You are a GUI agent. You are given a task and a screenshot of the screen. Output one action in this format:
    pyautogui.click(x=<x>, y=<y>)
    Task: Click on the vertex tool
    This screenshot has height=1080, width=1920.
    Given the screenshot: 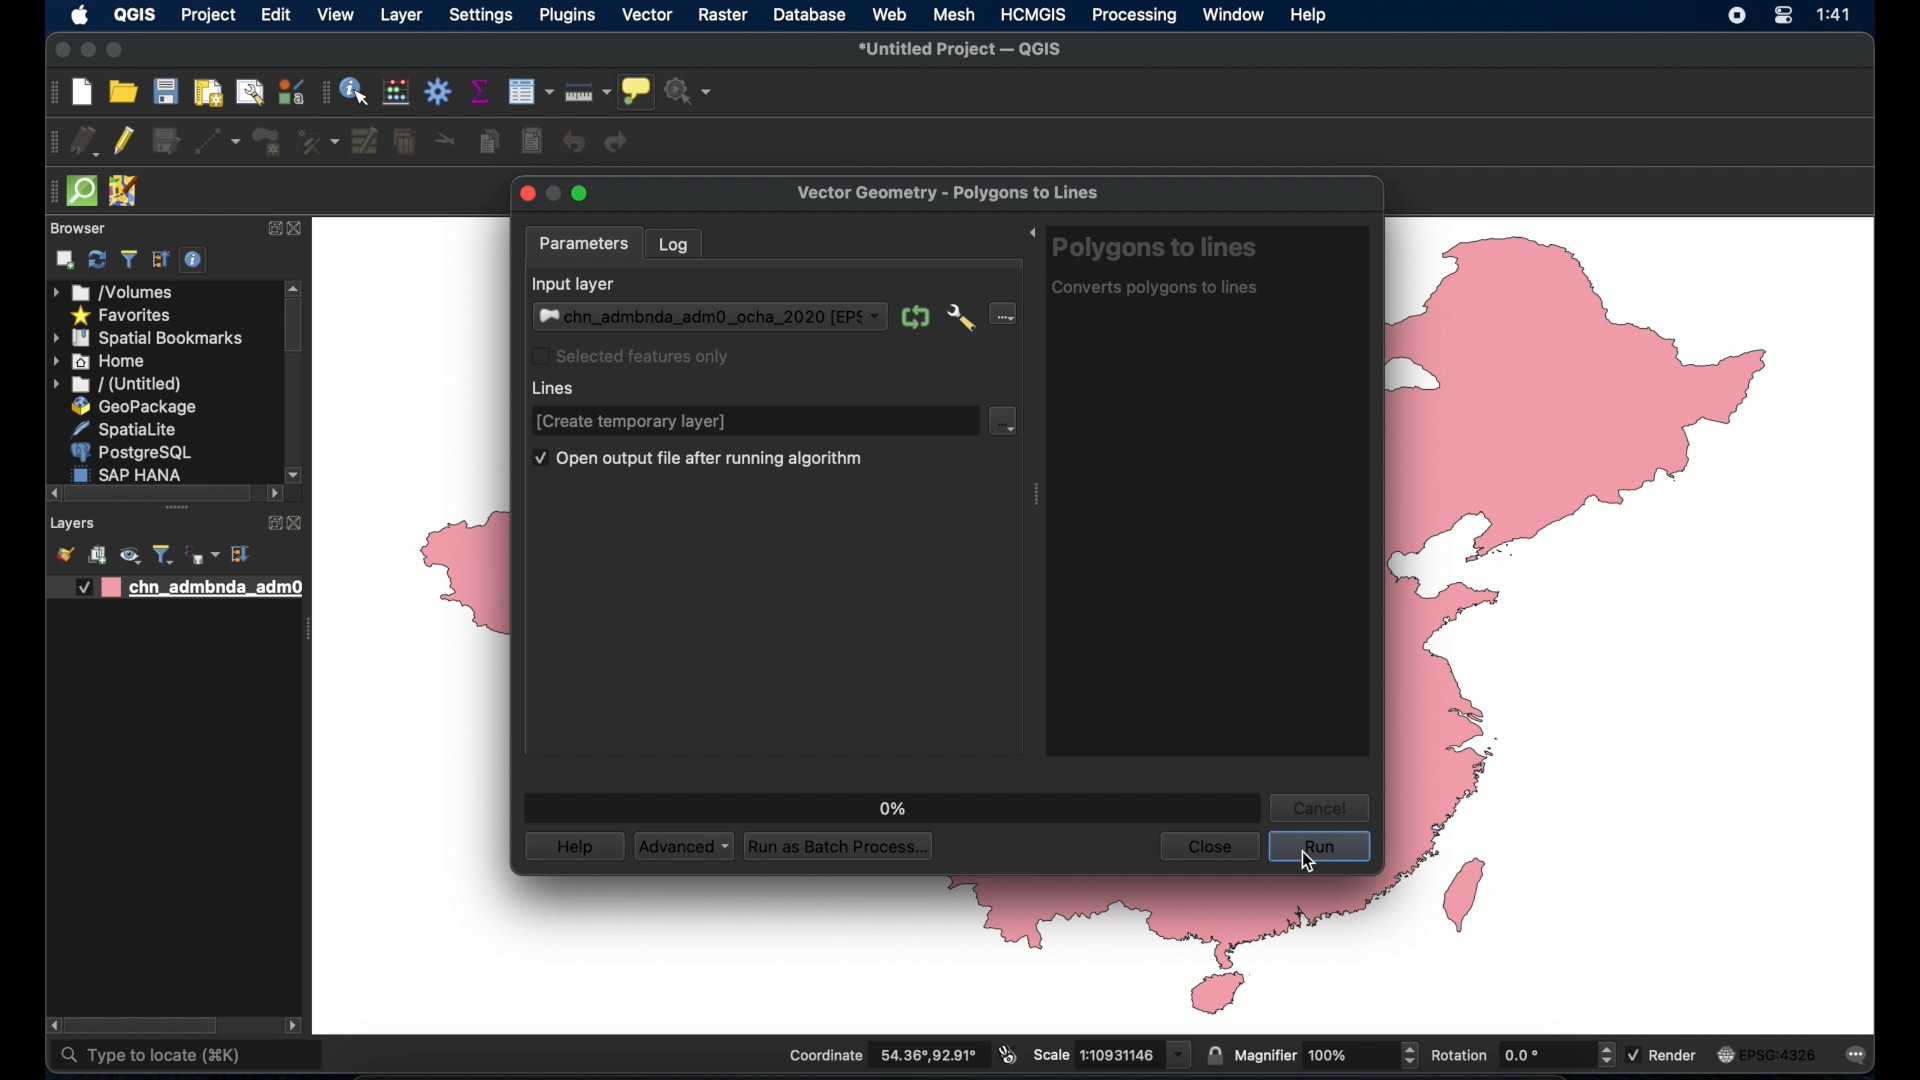 What is the action you would take?
    pyautogui.click(x=318, y=142)
    